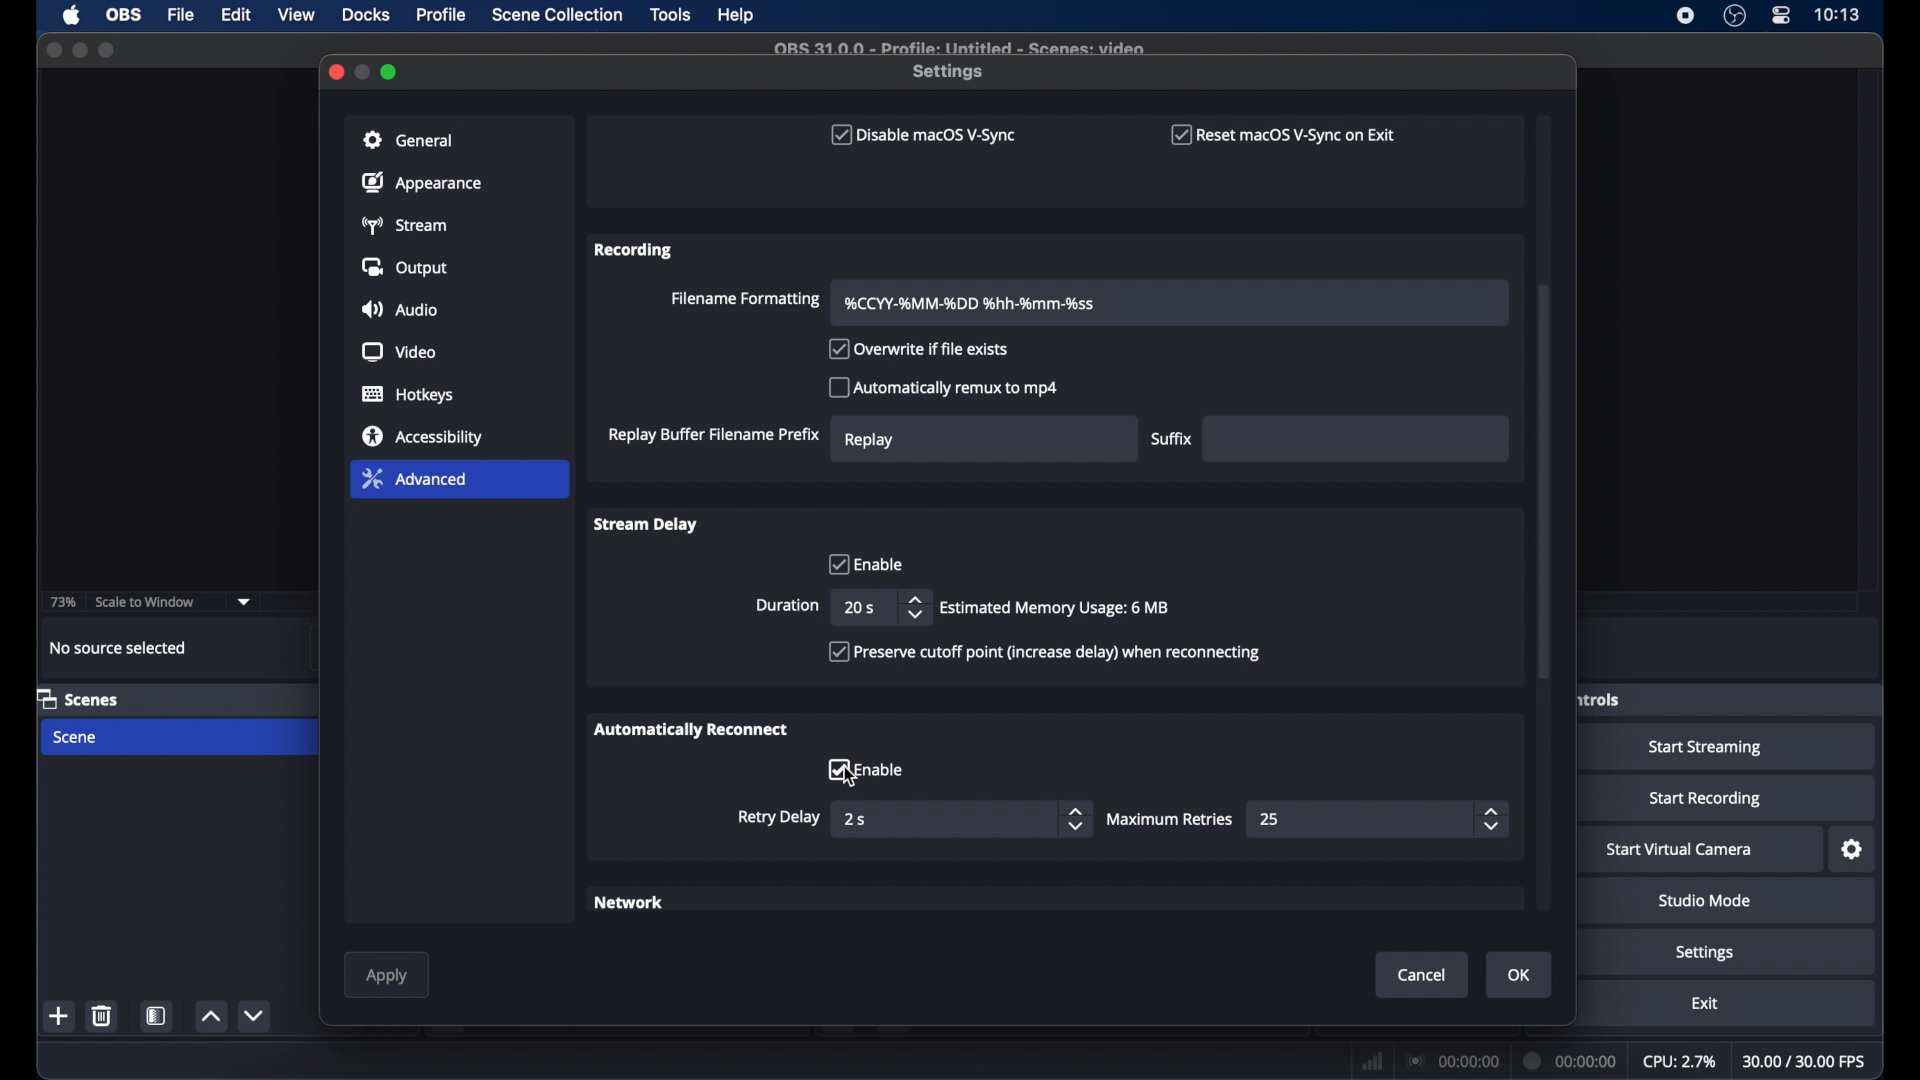 The image size is (1920, 1080). I want to click on minimize, so click(364, 71).